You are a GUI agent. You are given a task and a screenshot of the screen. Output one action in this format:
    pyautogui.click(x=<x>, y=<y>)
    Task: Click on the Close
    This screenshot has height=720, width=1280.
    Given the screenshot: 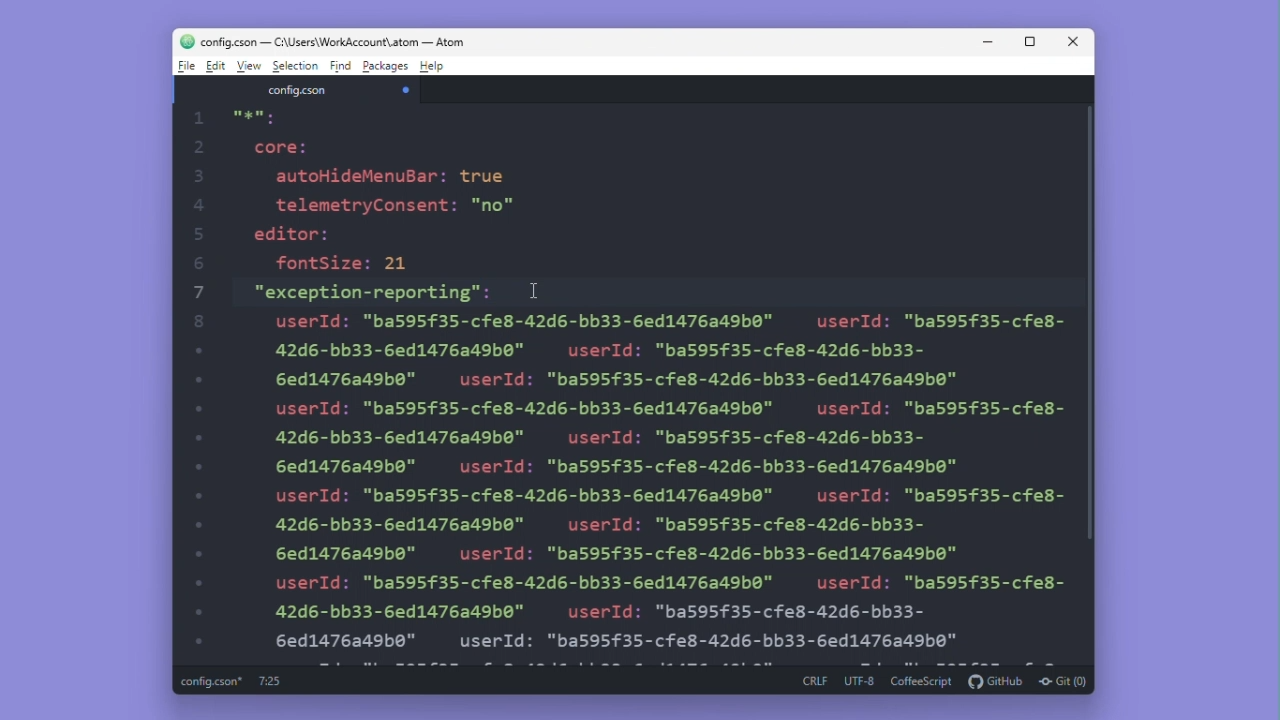 What is the action you would take?
    pyautogui.click(x=1073, y=41)
    